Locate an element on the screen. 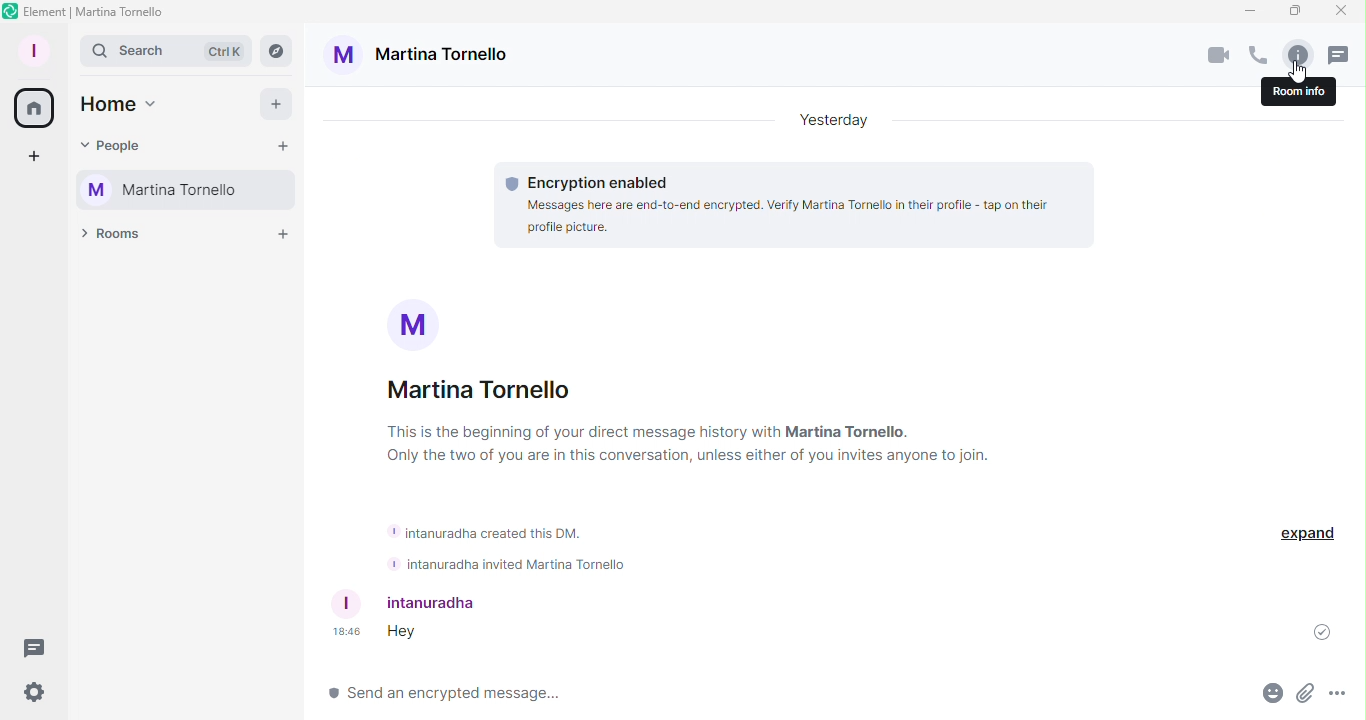 The width and height of the screenshot is (1366, 720). intanuranda created this Dm is located at coordinates (492, 528).